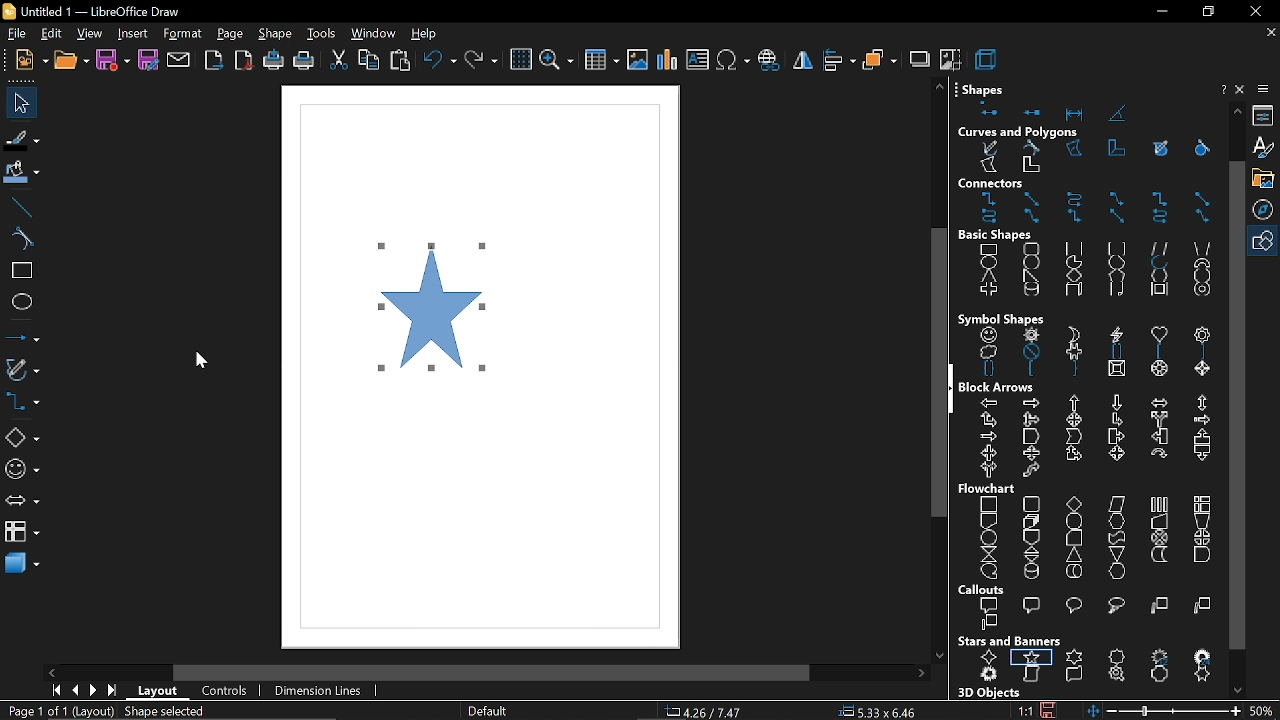  Describe the element at coordinates (950, 60) in the screenshot. I see `crop` at that location.